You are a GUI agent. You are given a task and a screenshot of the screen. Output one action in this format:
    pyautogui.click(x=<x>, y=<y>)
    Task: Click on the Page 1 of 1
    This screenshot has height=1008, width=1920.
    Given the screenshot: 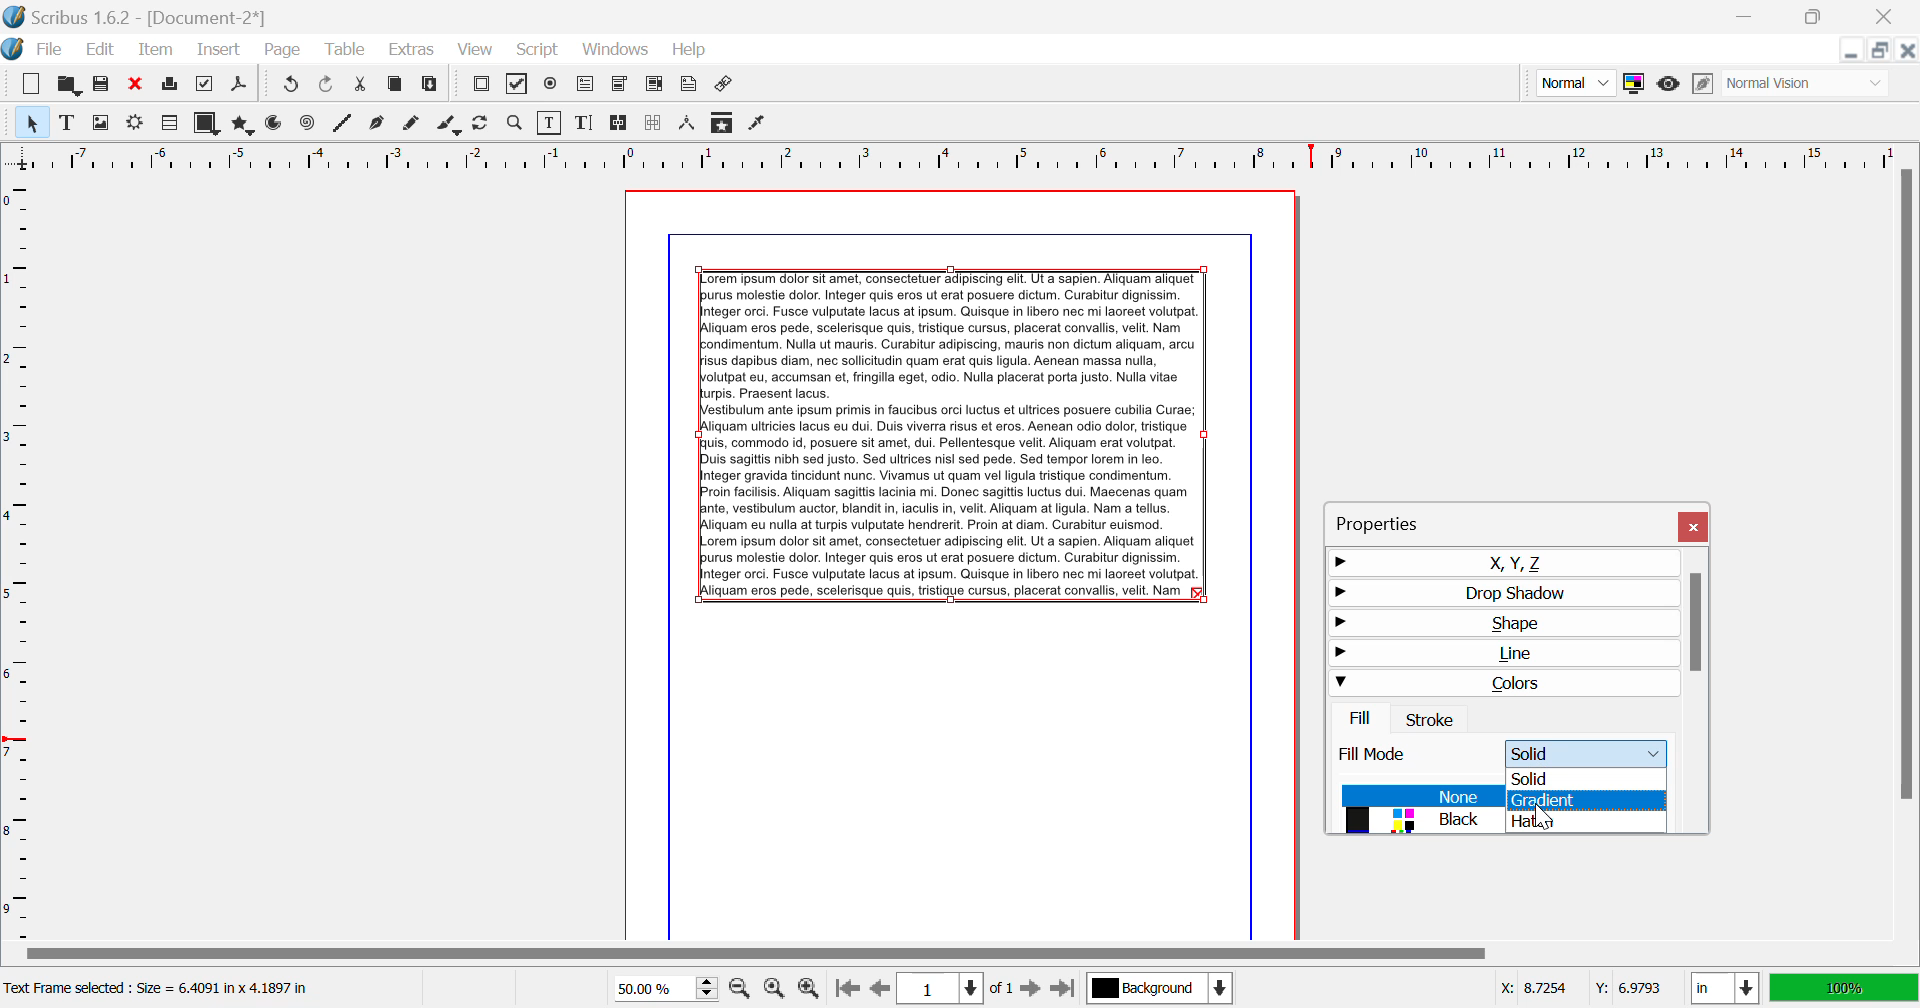 What is the action you would take?
    pyautogui.click(x=953, y=988)
    